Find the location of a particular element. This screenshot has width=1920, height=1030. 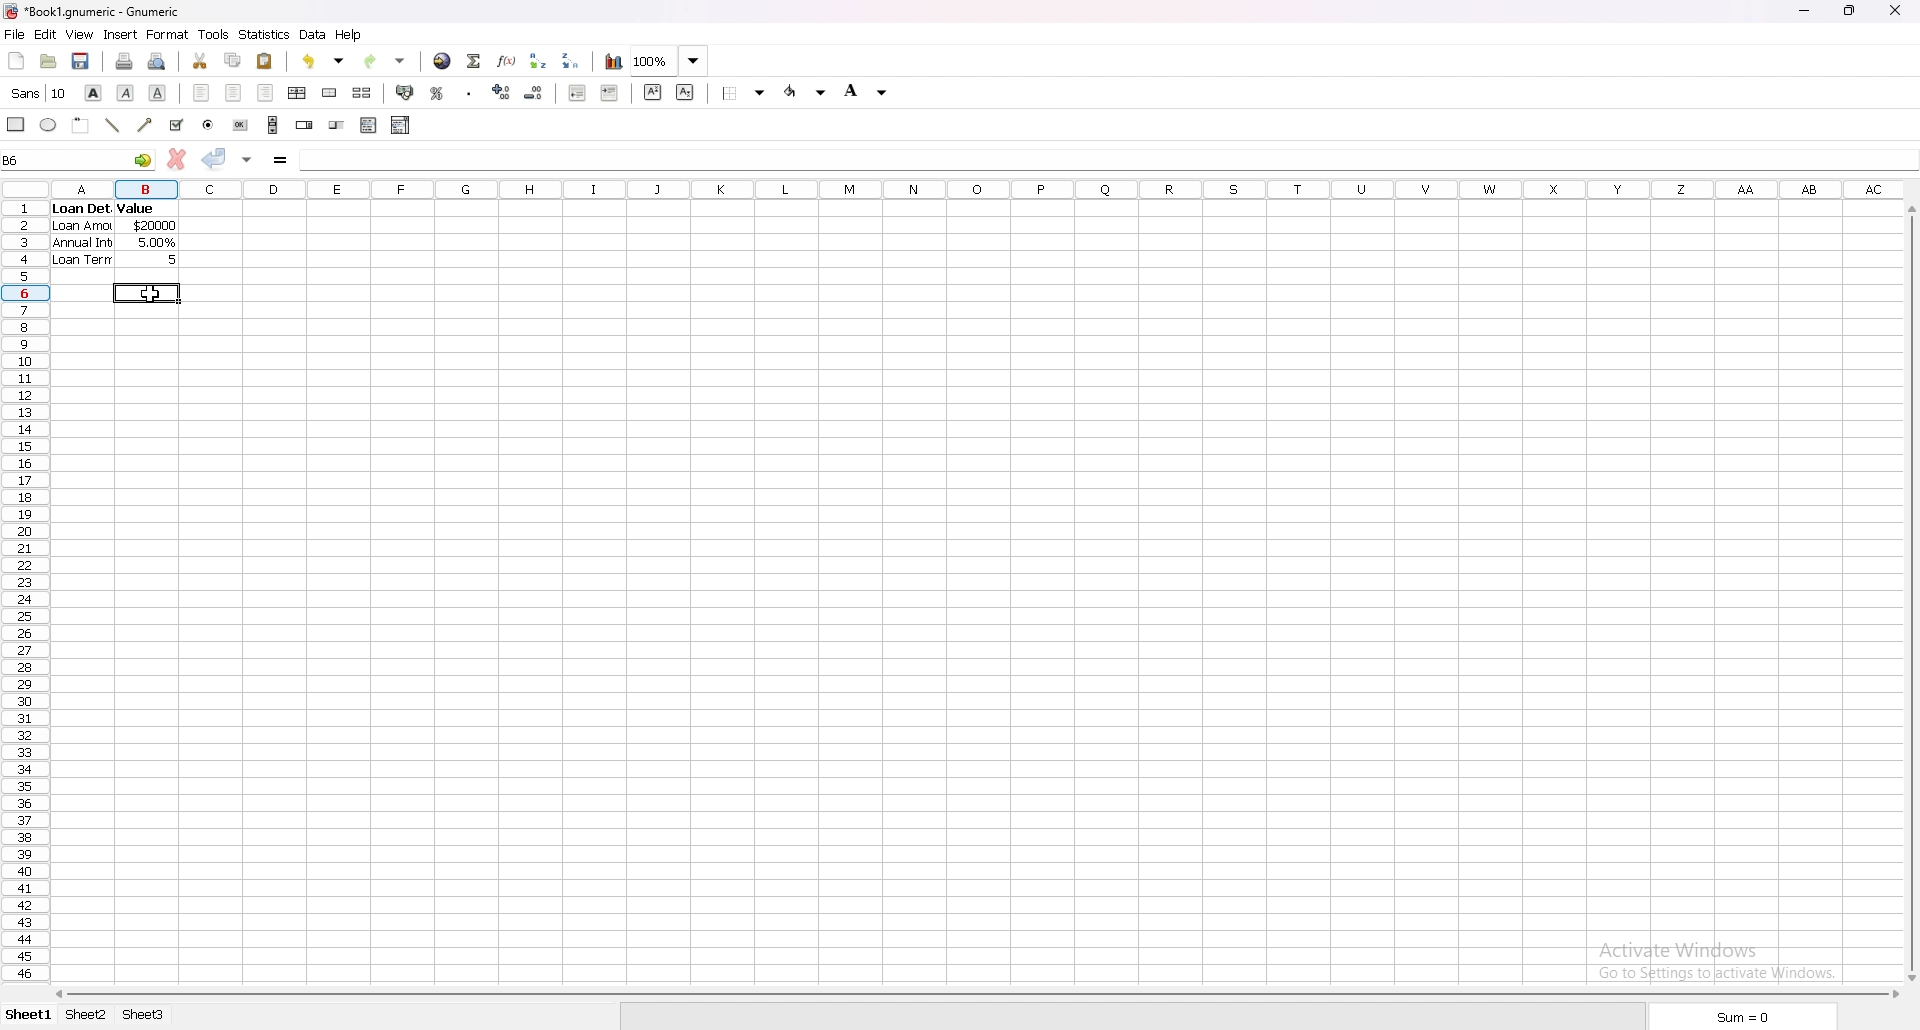

open is located at coordinates (48, 60).